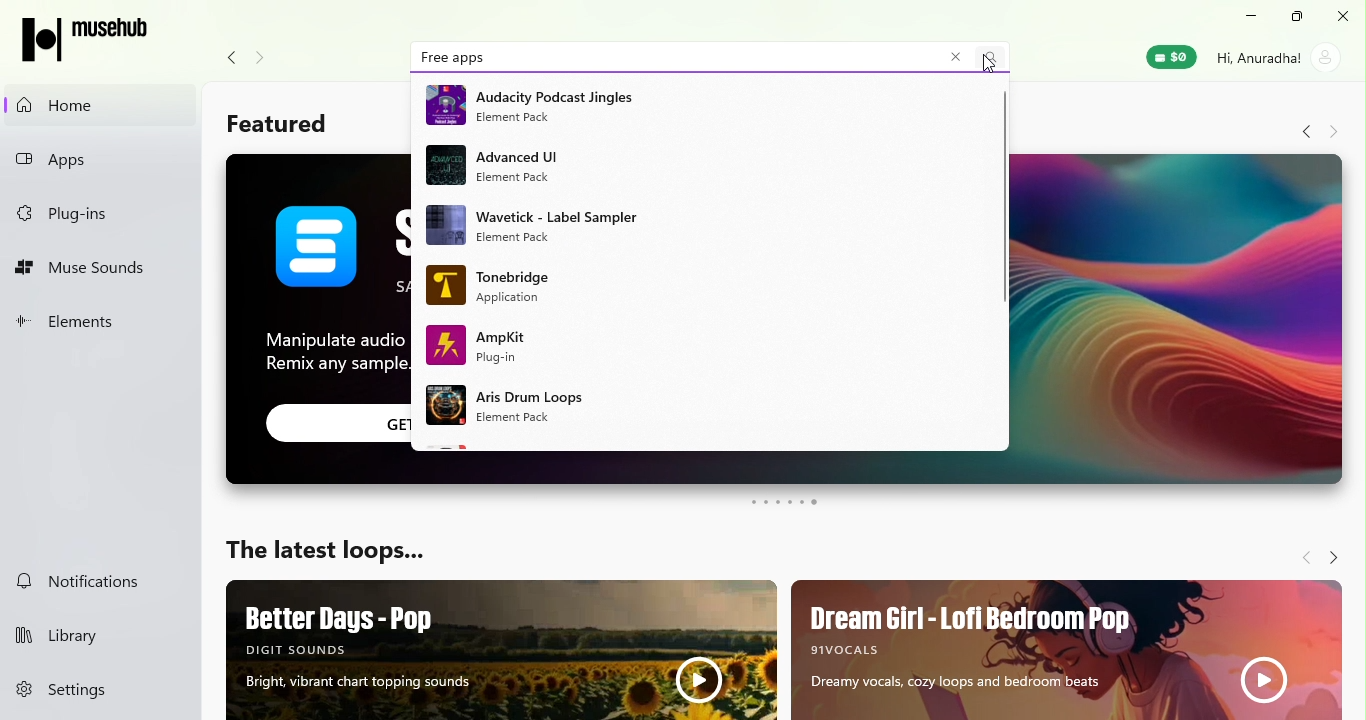  Describe the element at coordinates (1299, 17) in the screenshot. I see `Maximize` at that location.